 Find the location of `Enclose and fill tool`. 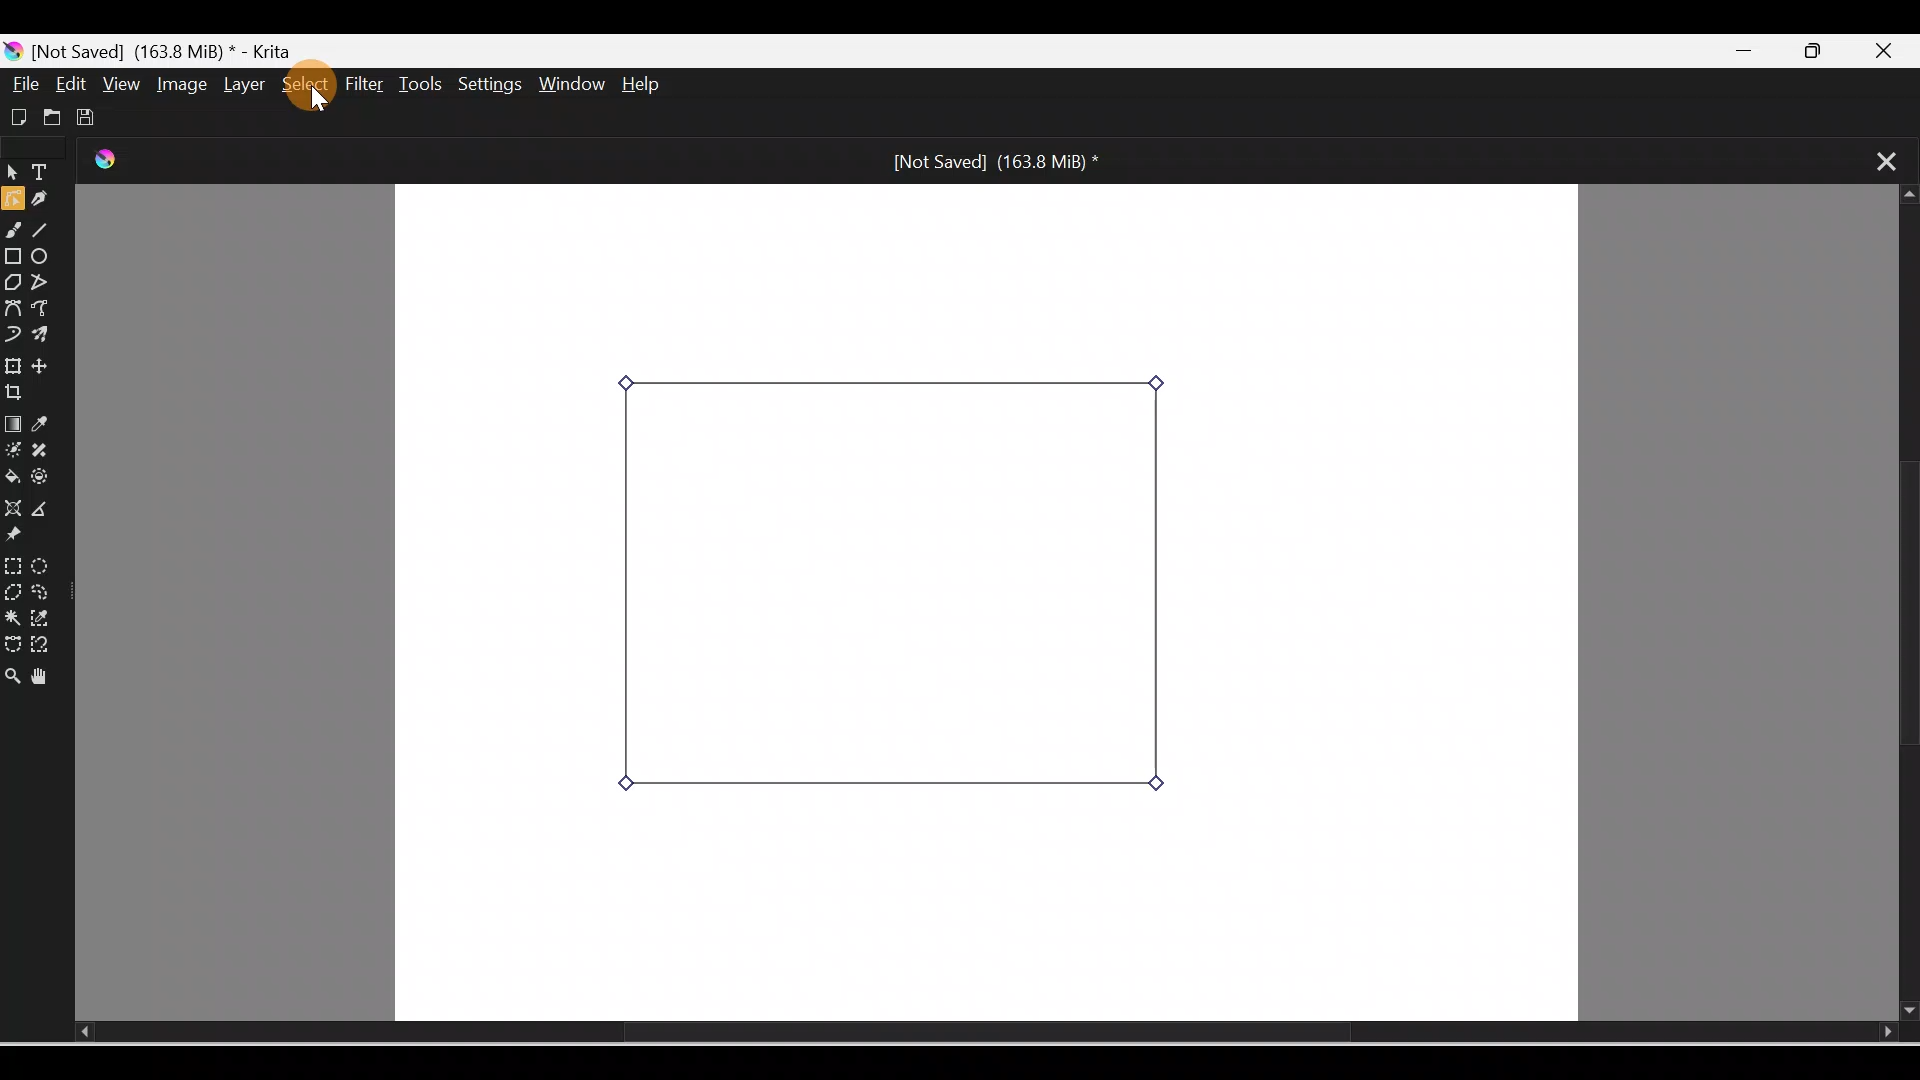

Enclose and fill tool is located at coordinates (47, 481).